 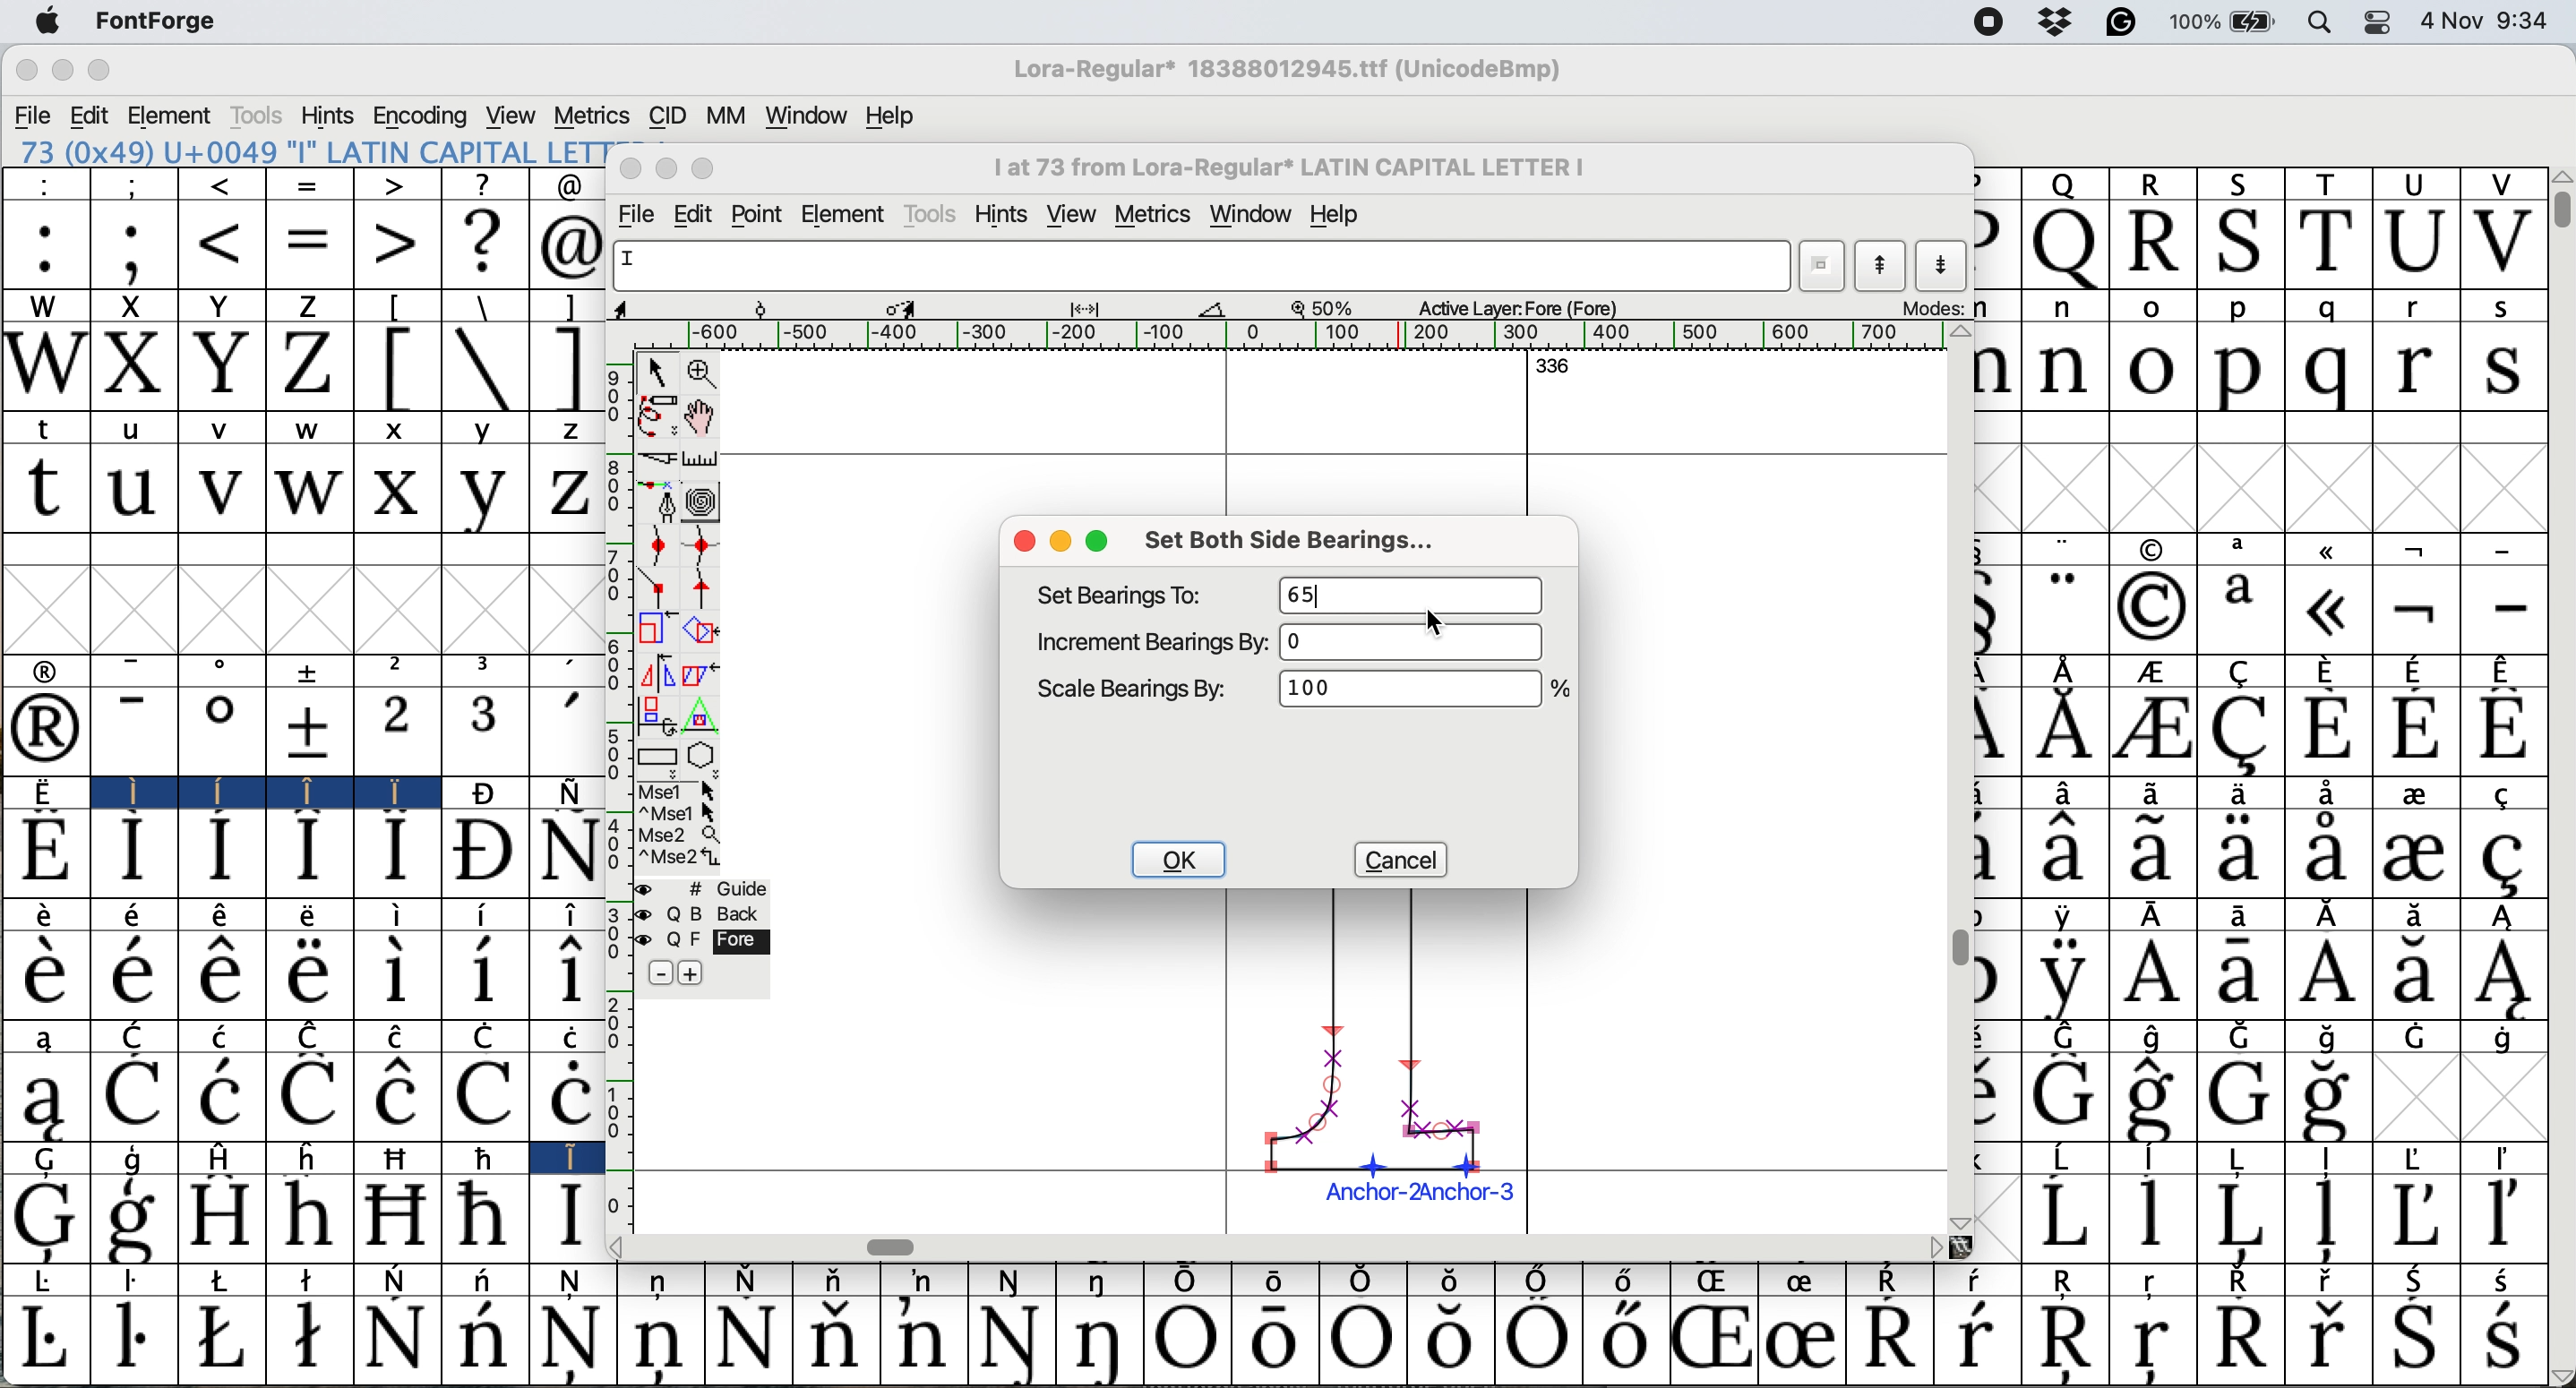 I want to click on Symbol, so click(x=2506, y=916).